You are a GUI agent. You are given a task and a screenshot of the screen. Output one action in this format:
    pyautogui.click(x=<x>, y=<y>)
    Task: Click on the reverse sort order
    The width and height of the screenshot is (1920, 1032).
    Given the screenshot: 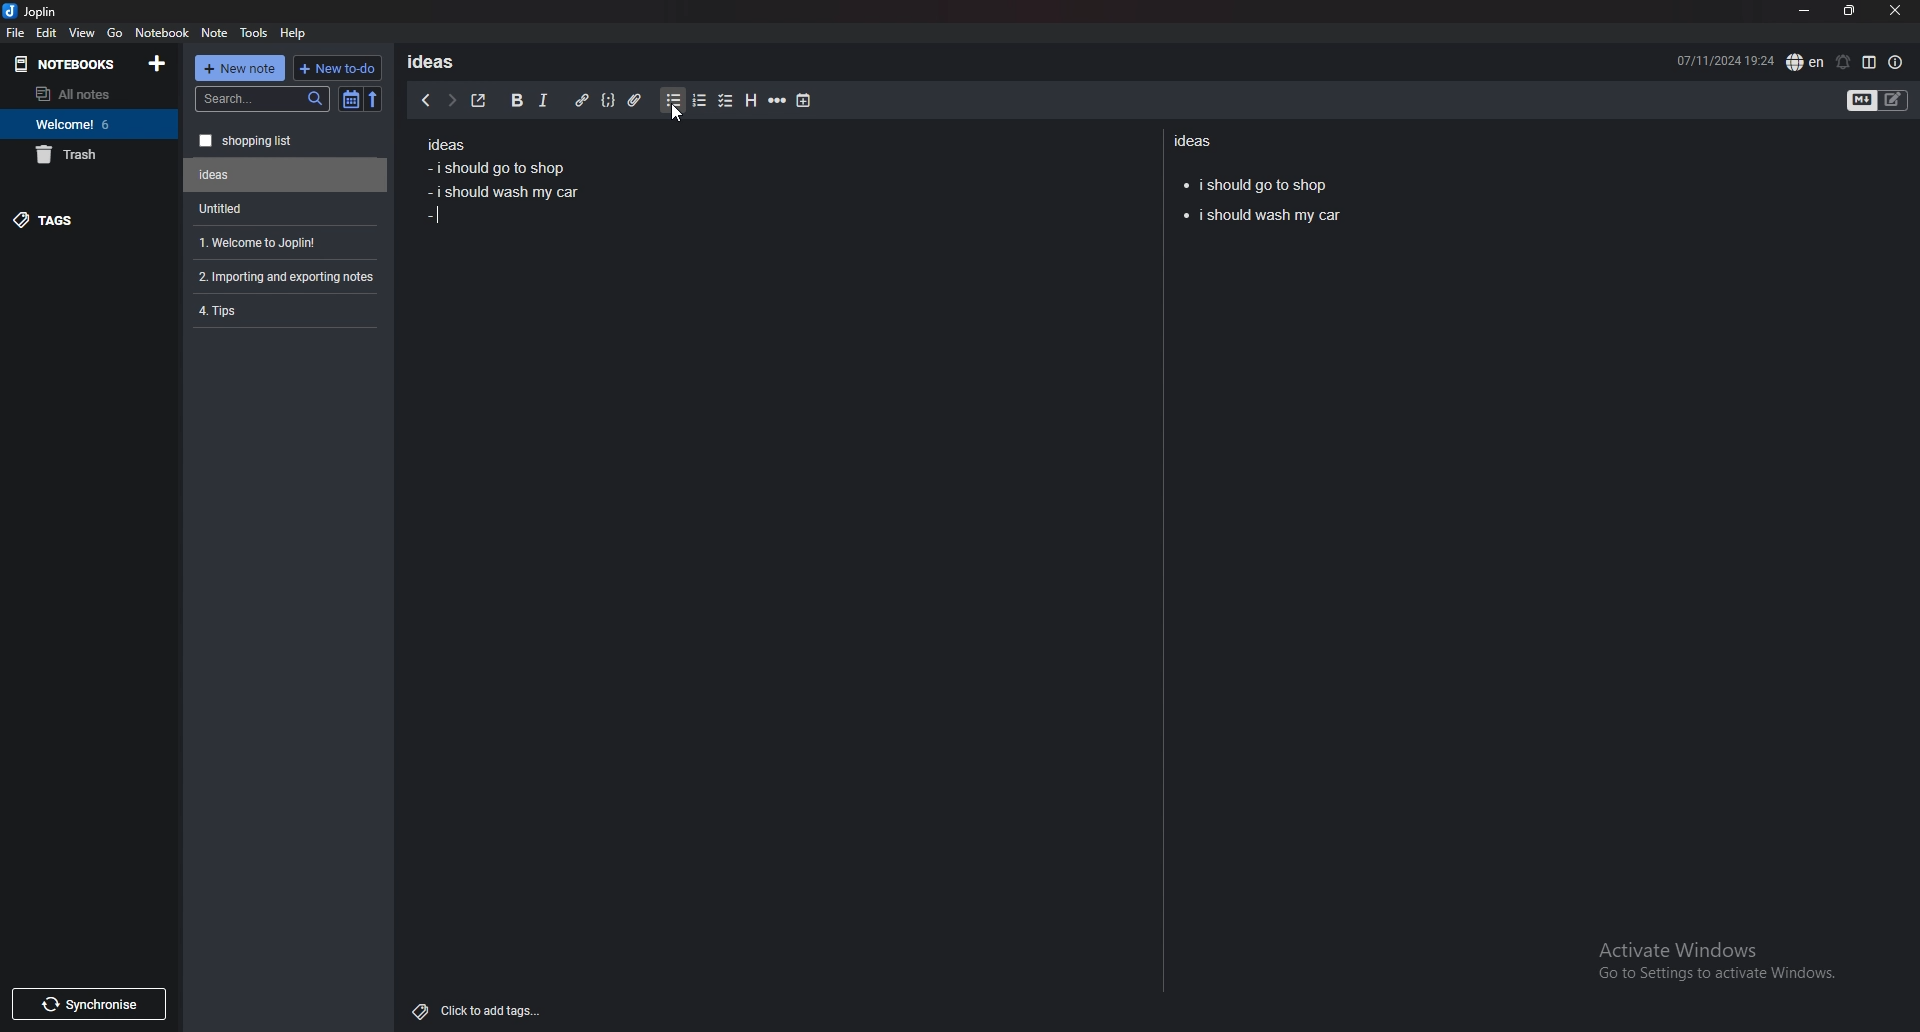 What is the action you would take?
    pyautogui.click(x=373, y=100)
    